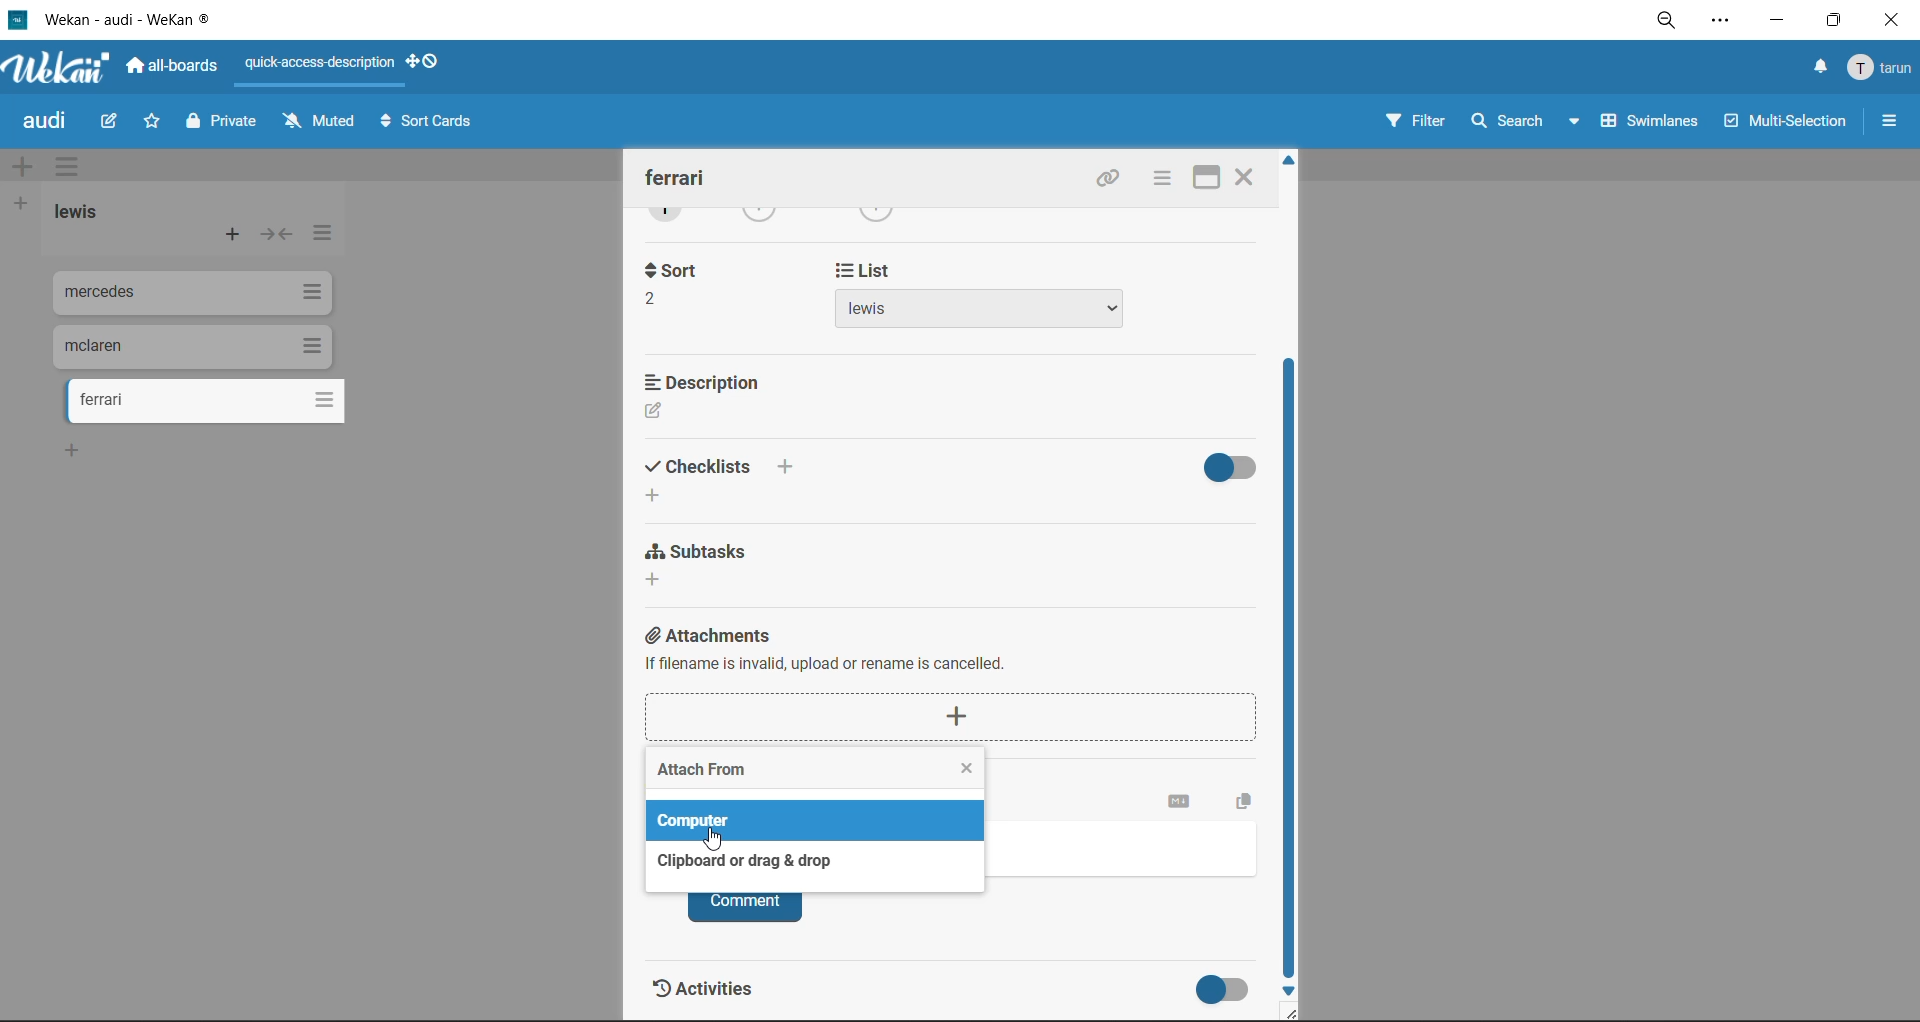 This screenshot has height=1022, width=1920. I want to click on swimlanes, so click(1651, 120).